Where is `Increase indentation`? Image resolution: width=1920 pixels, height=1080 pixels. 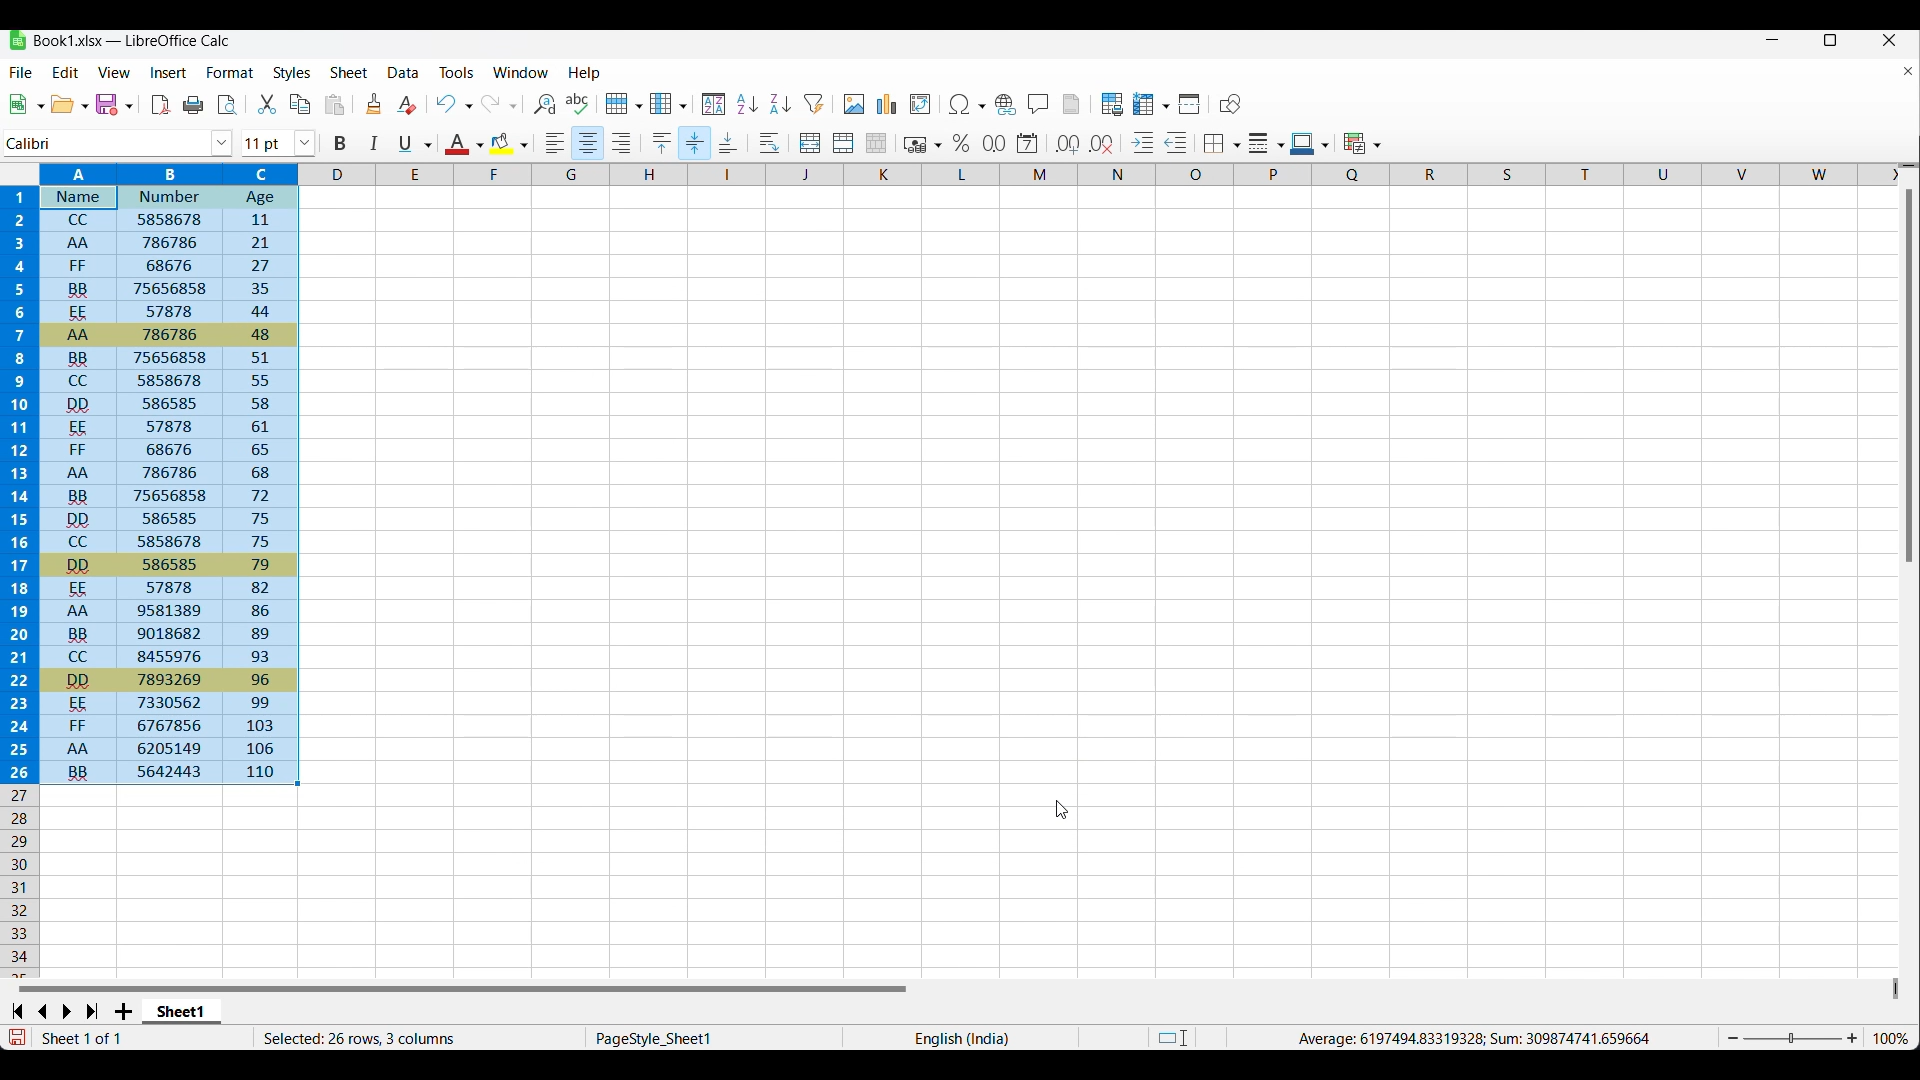 Increase indentation is located at coordinates (1144, 142).